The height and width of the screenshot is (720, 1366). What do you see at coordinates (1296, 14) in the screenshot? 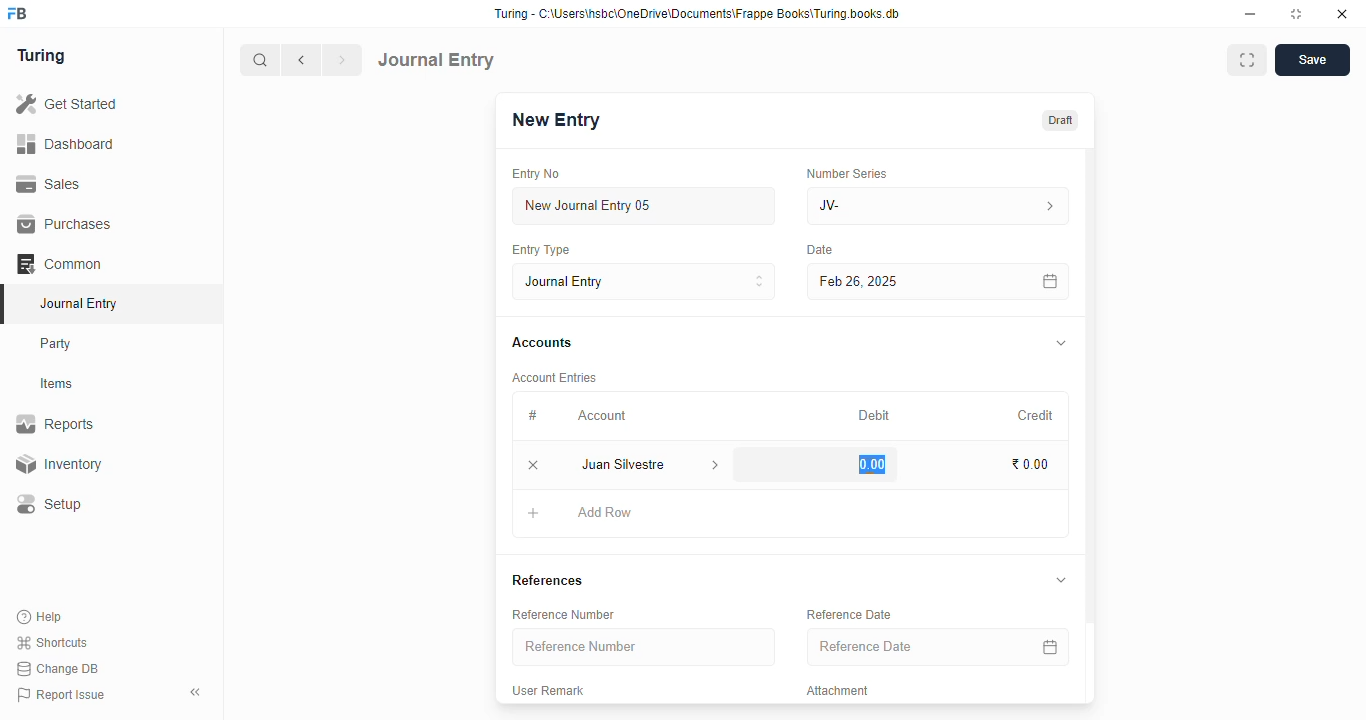
I see `toggle maximize` at bounding box center [1296, 14].